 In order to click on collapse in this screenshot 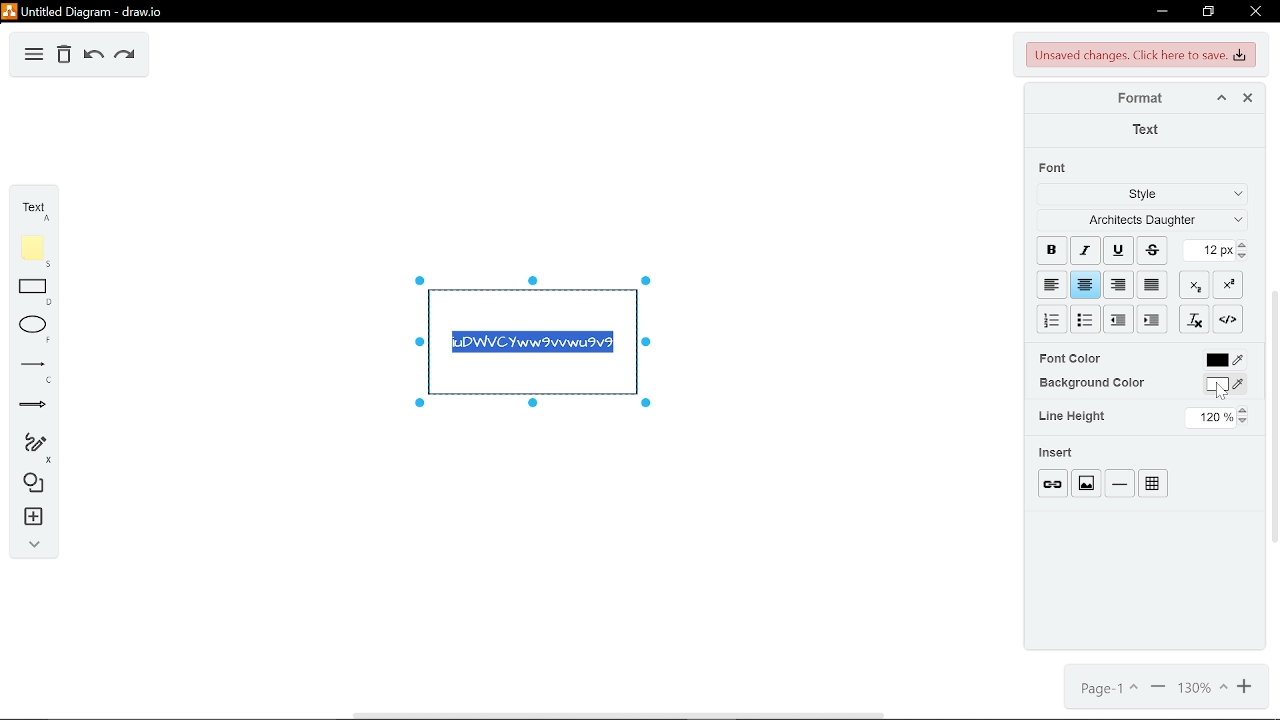, I will do `click(29, 548)`.